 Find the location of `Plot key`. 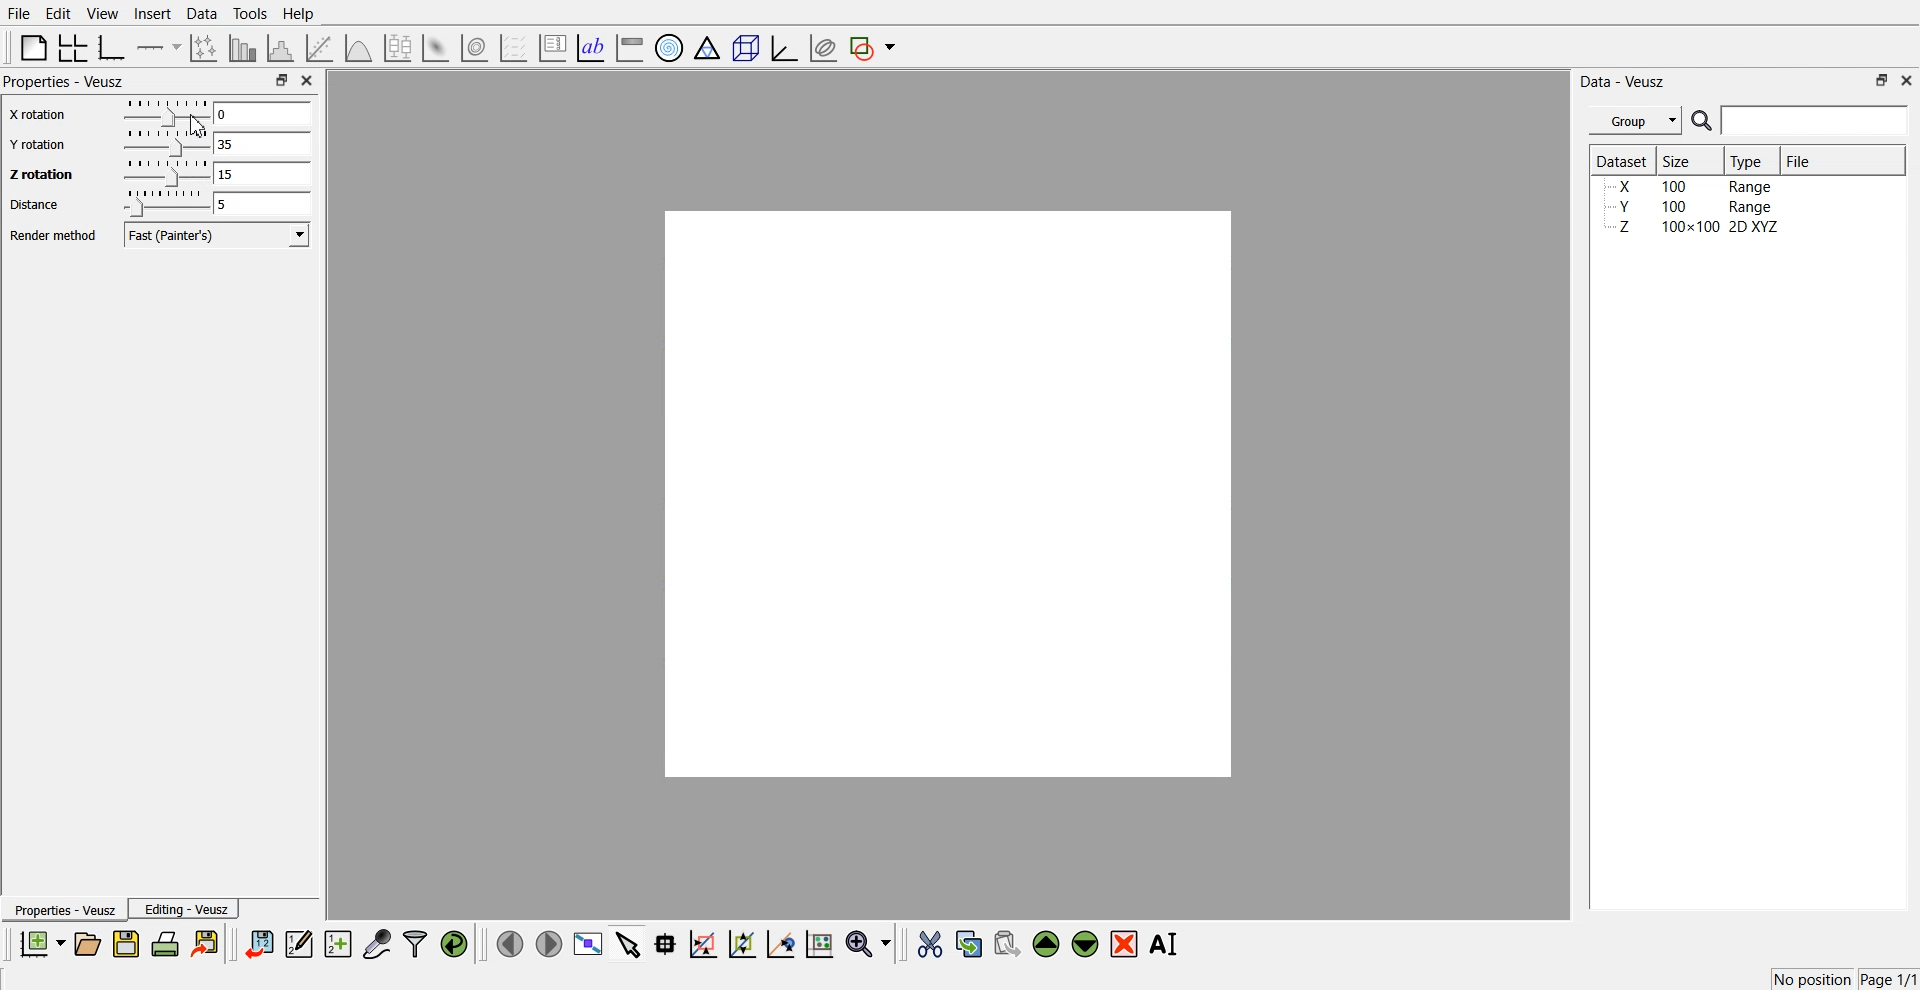

Plot key is located at coordinates (552, 48).